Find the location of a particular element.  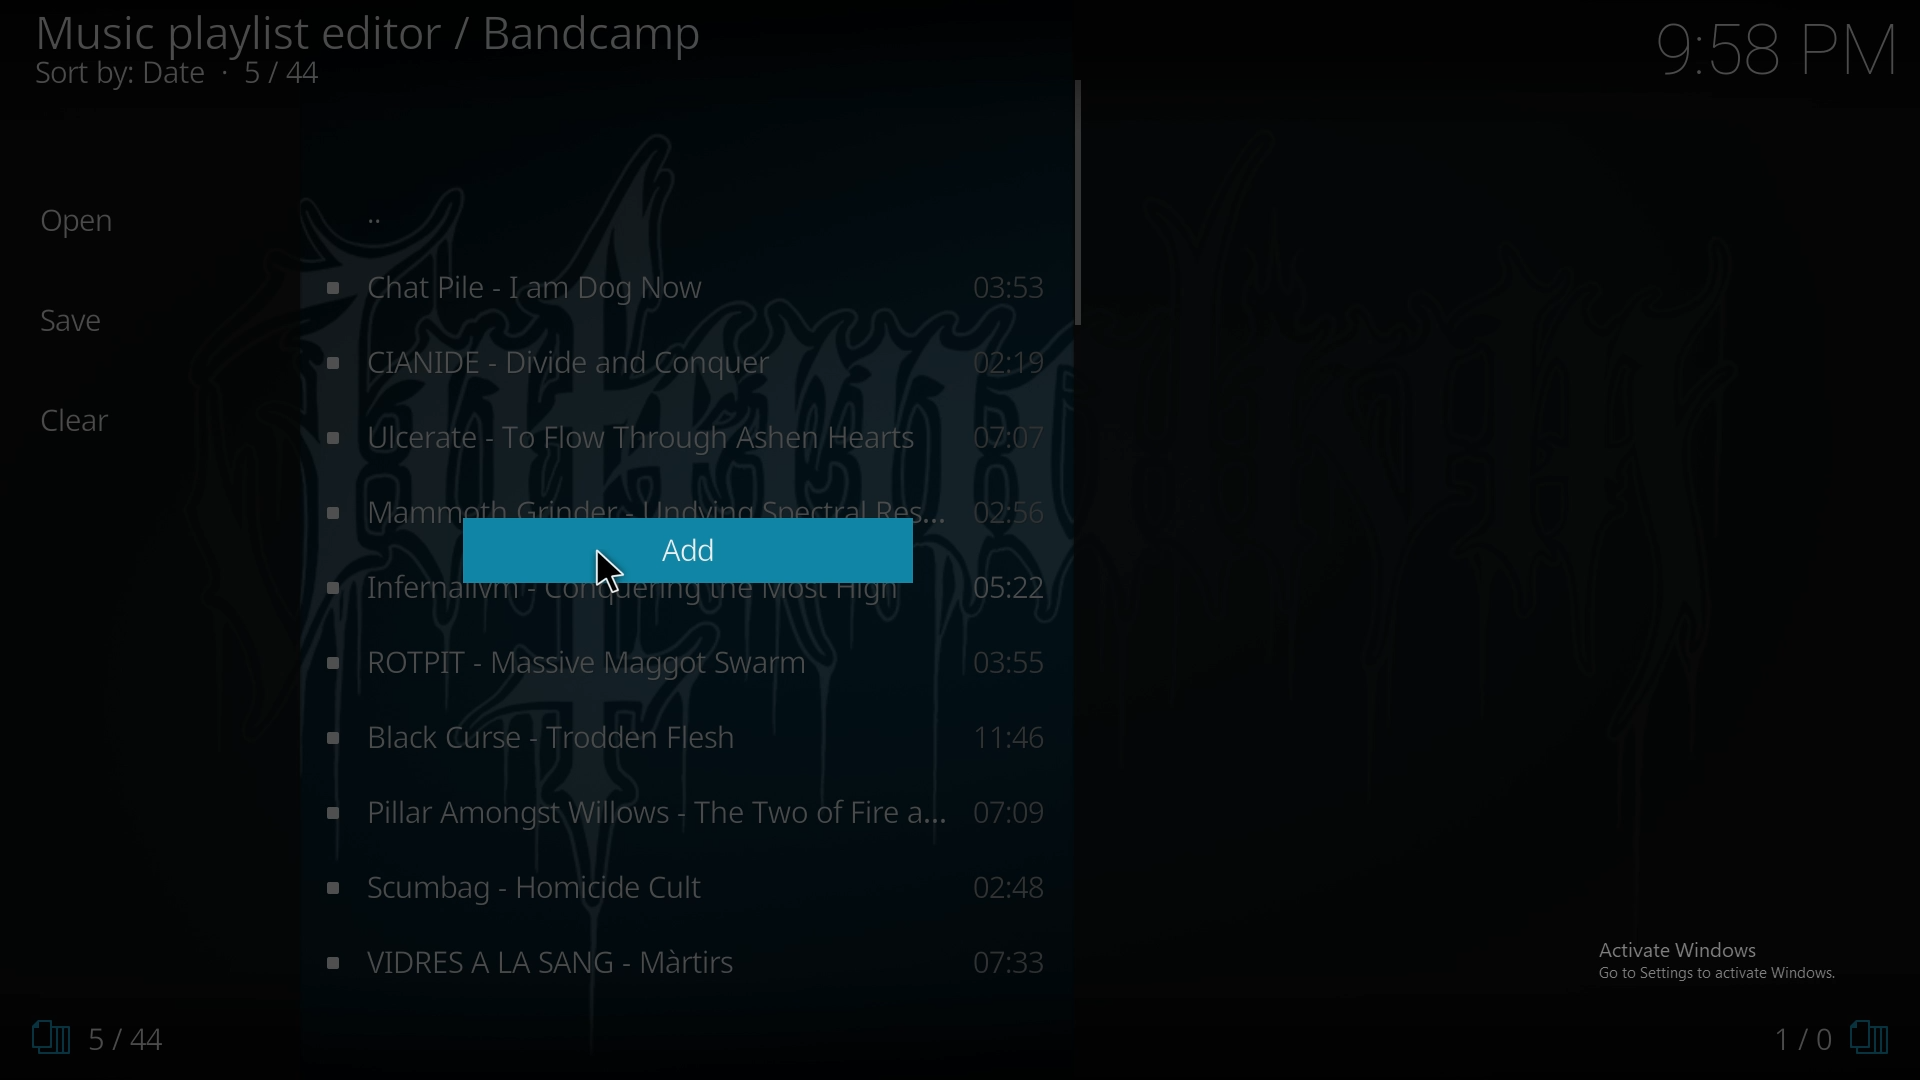

music is located at coordinates (684, 742).